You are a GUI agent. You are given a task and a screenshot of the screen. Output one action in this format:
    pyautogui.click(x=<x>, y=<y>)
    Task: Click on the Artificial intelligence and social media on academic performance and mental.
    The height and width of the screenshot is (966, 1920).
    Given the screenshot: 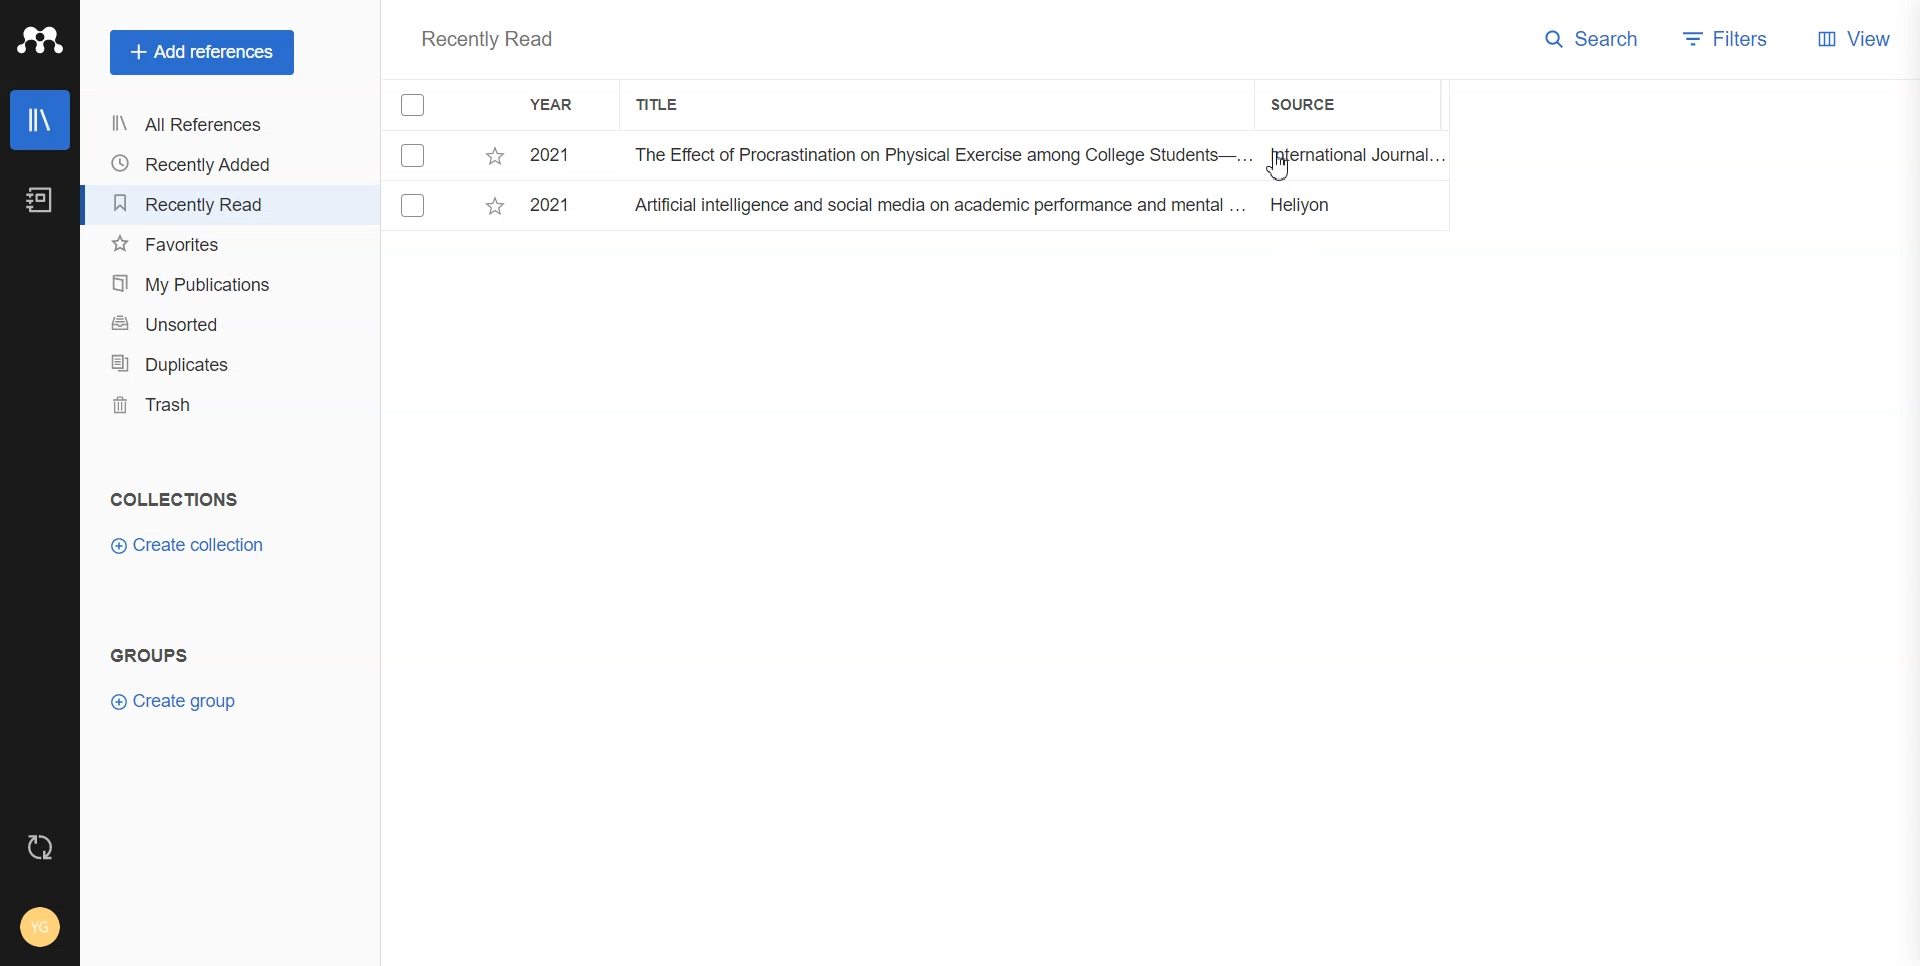 What is the action you would take?
    pyautogui.click(x=1030, y=209)
    